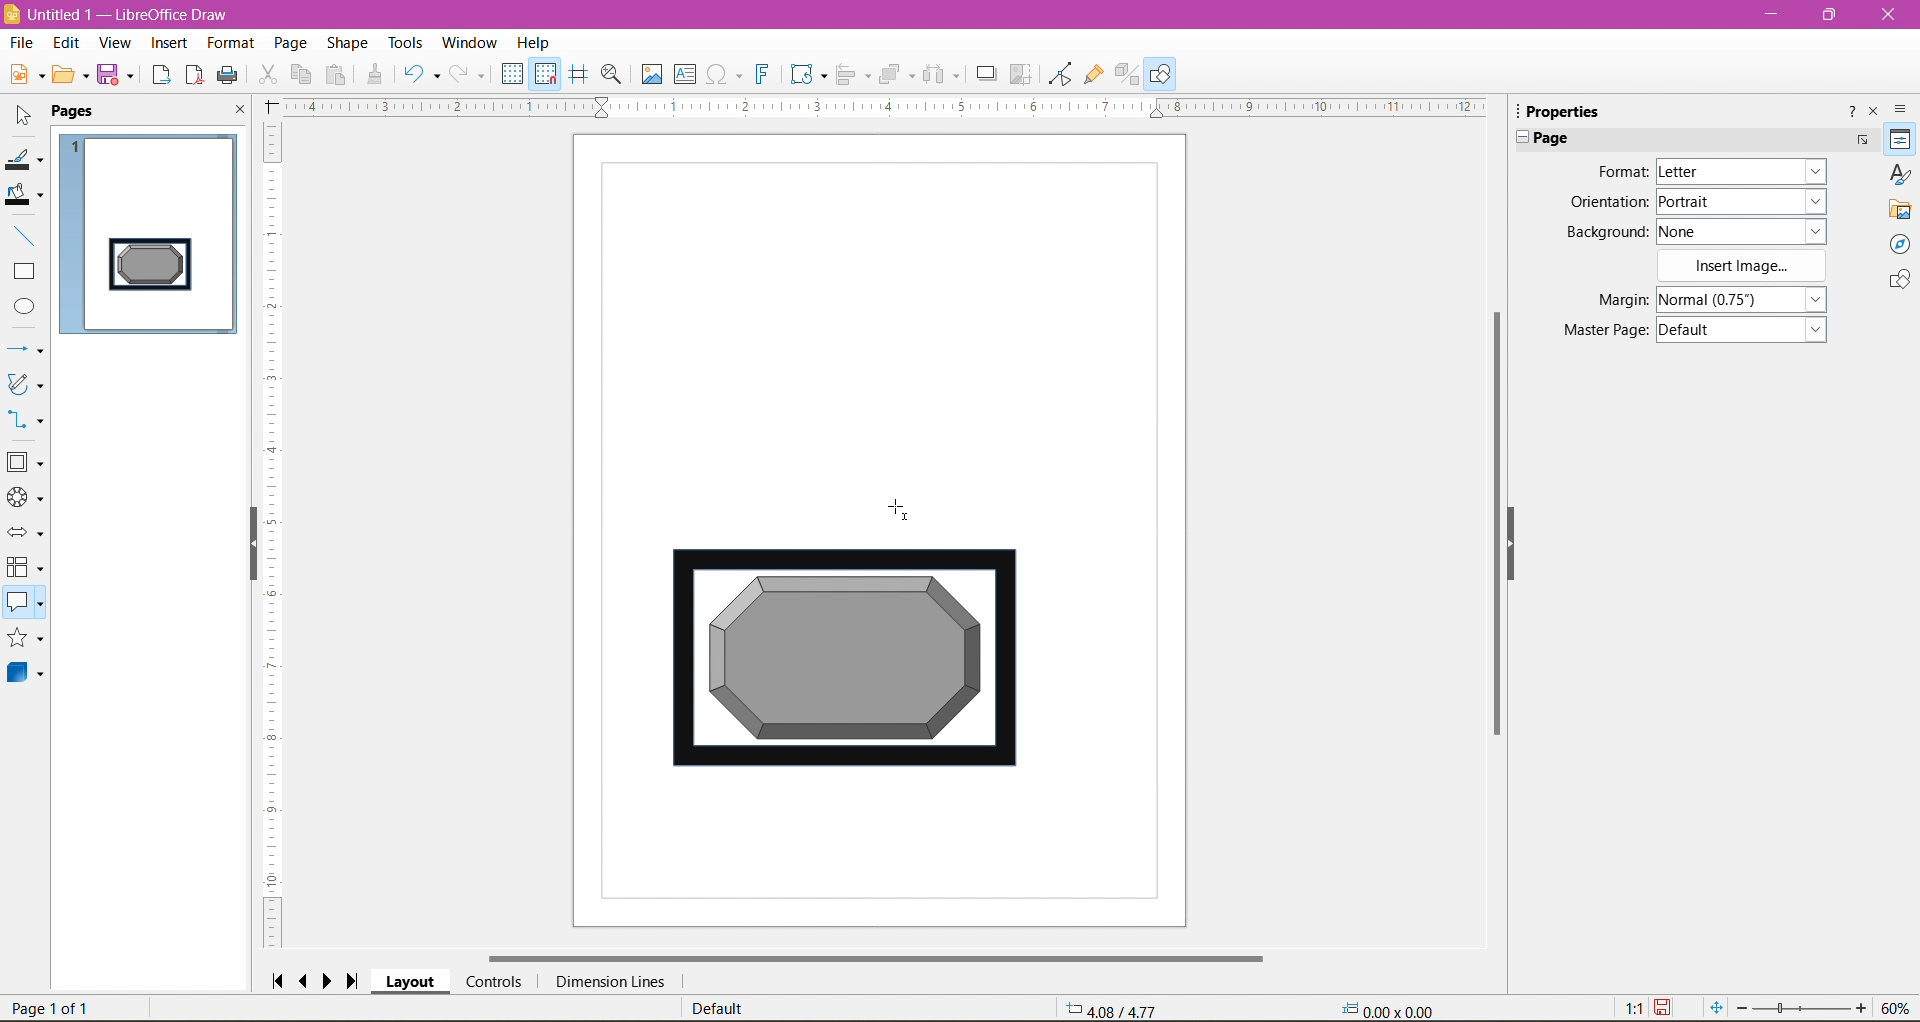 The height and width of the screenshot is (1022, 1920). What do you see at coordinates (1740, 300) in the screenshot?
I see `Select Margin dimensions` at bounding box center [1740, 300].